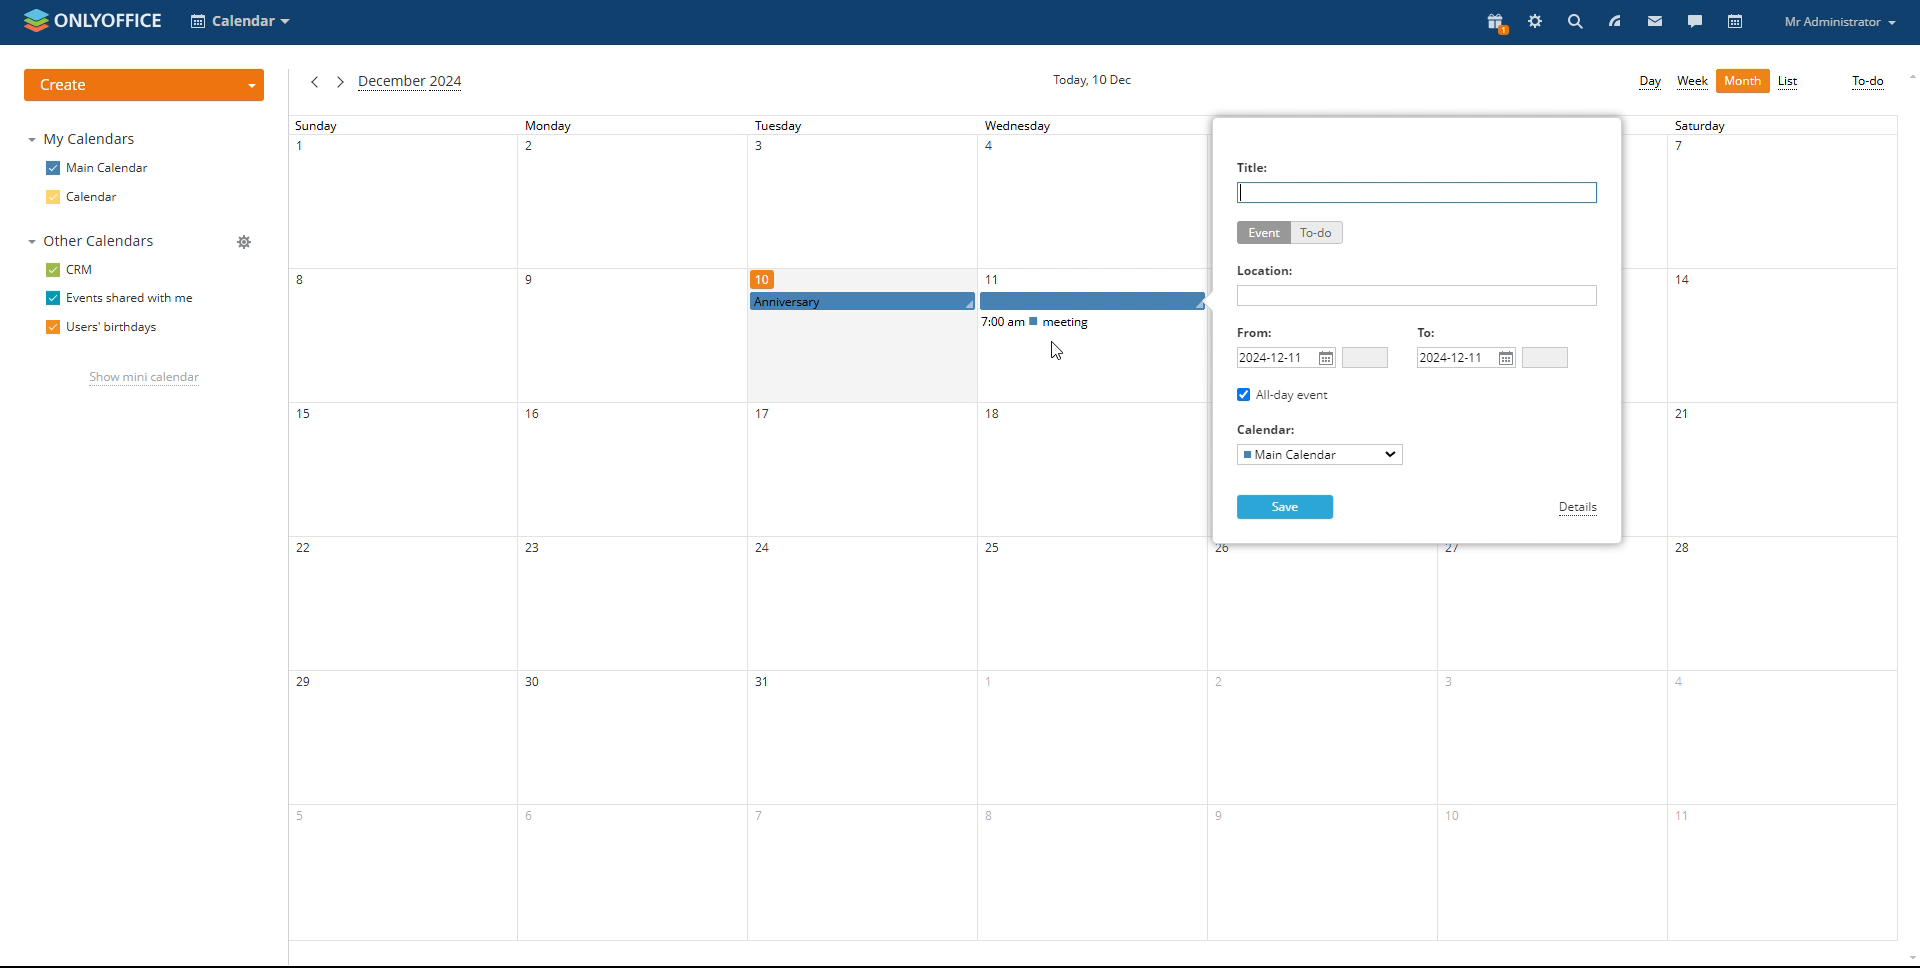  I want to click on Location:, so click(1267, 271).